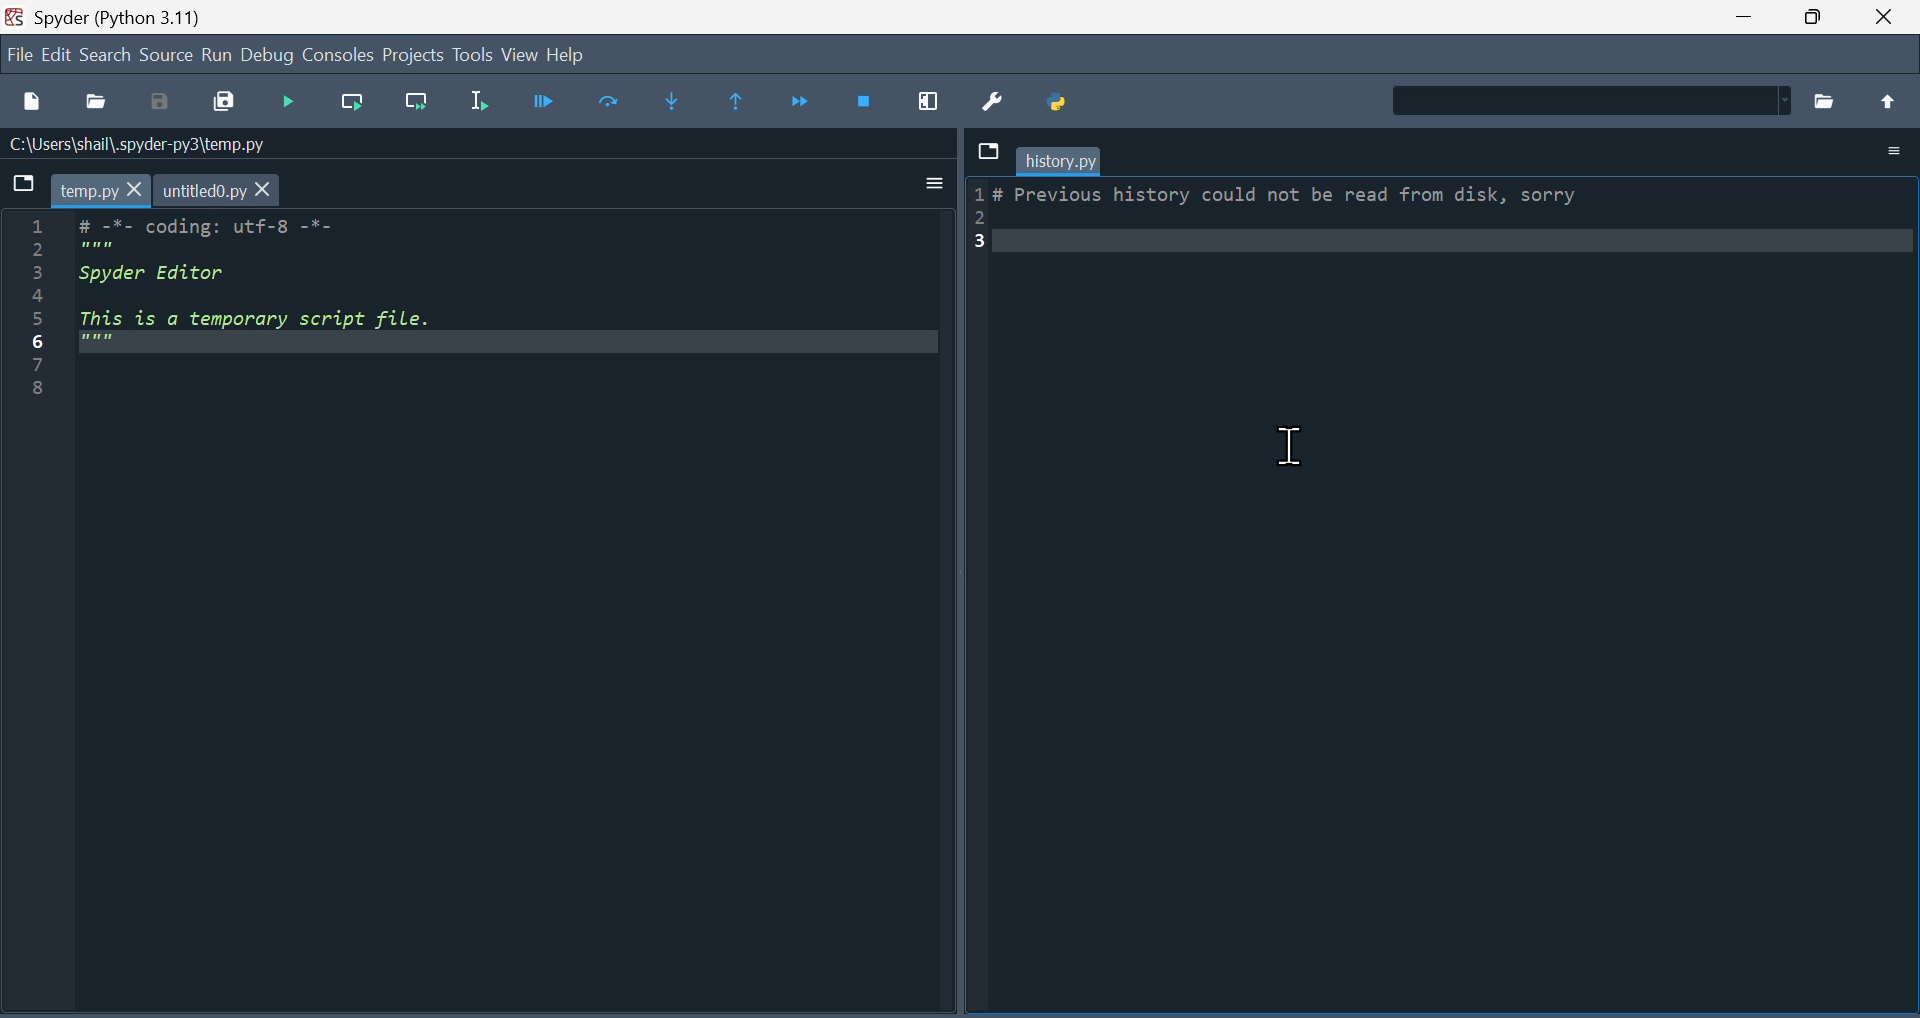 The image size is (1920, 1018). I want to click on close, so click(1888, 17).